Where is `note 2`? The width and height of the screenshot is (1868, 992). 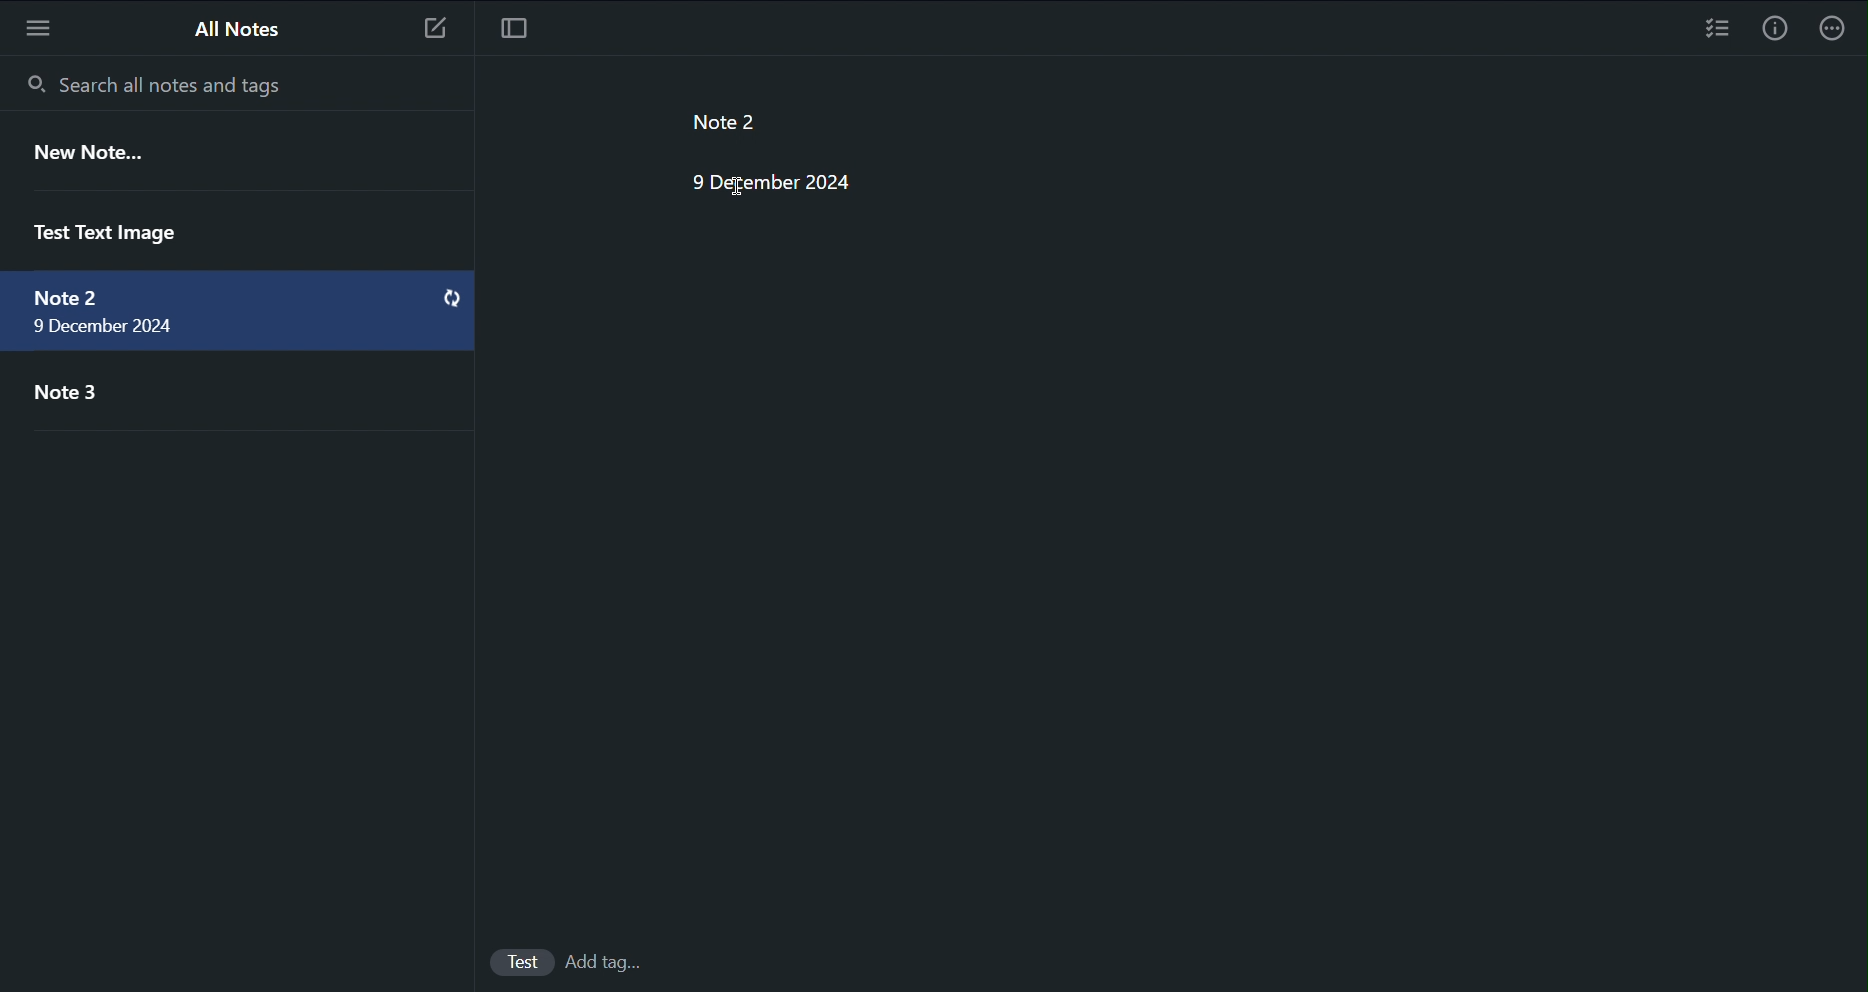 note 2 is located at coordinates (707, 116).